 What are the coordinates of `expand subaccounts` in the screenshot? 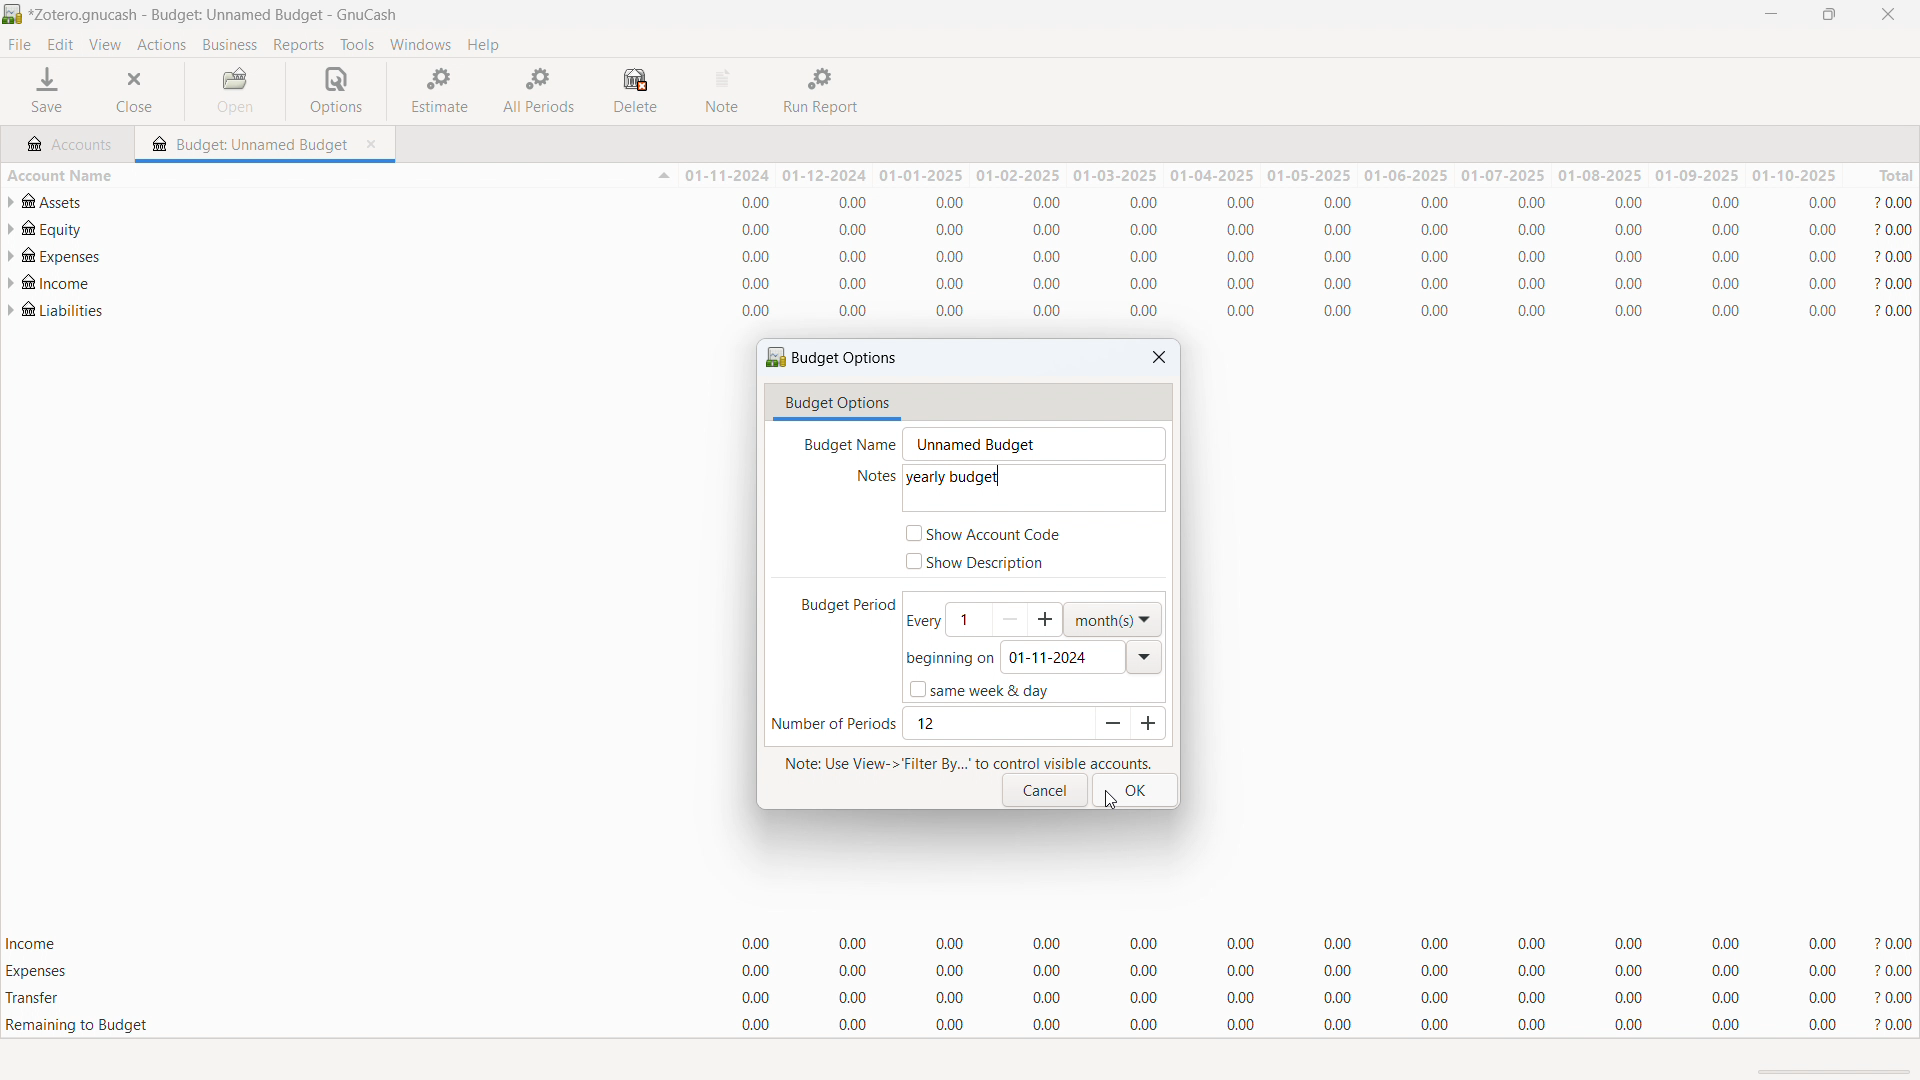 It's located at (12, 310).